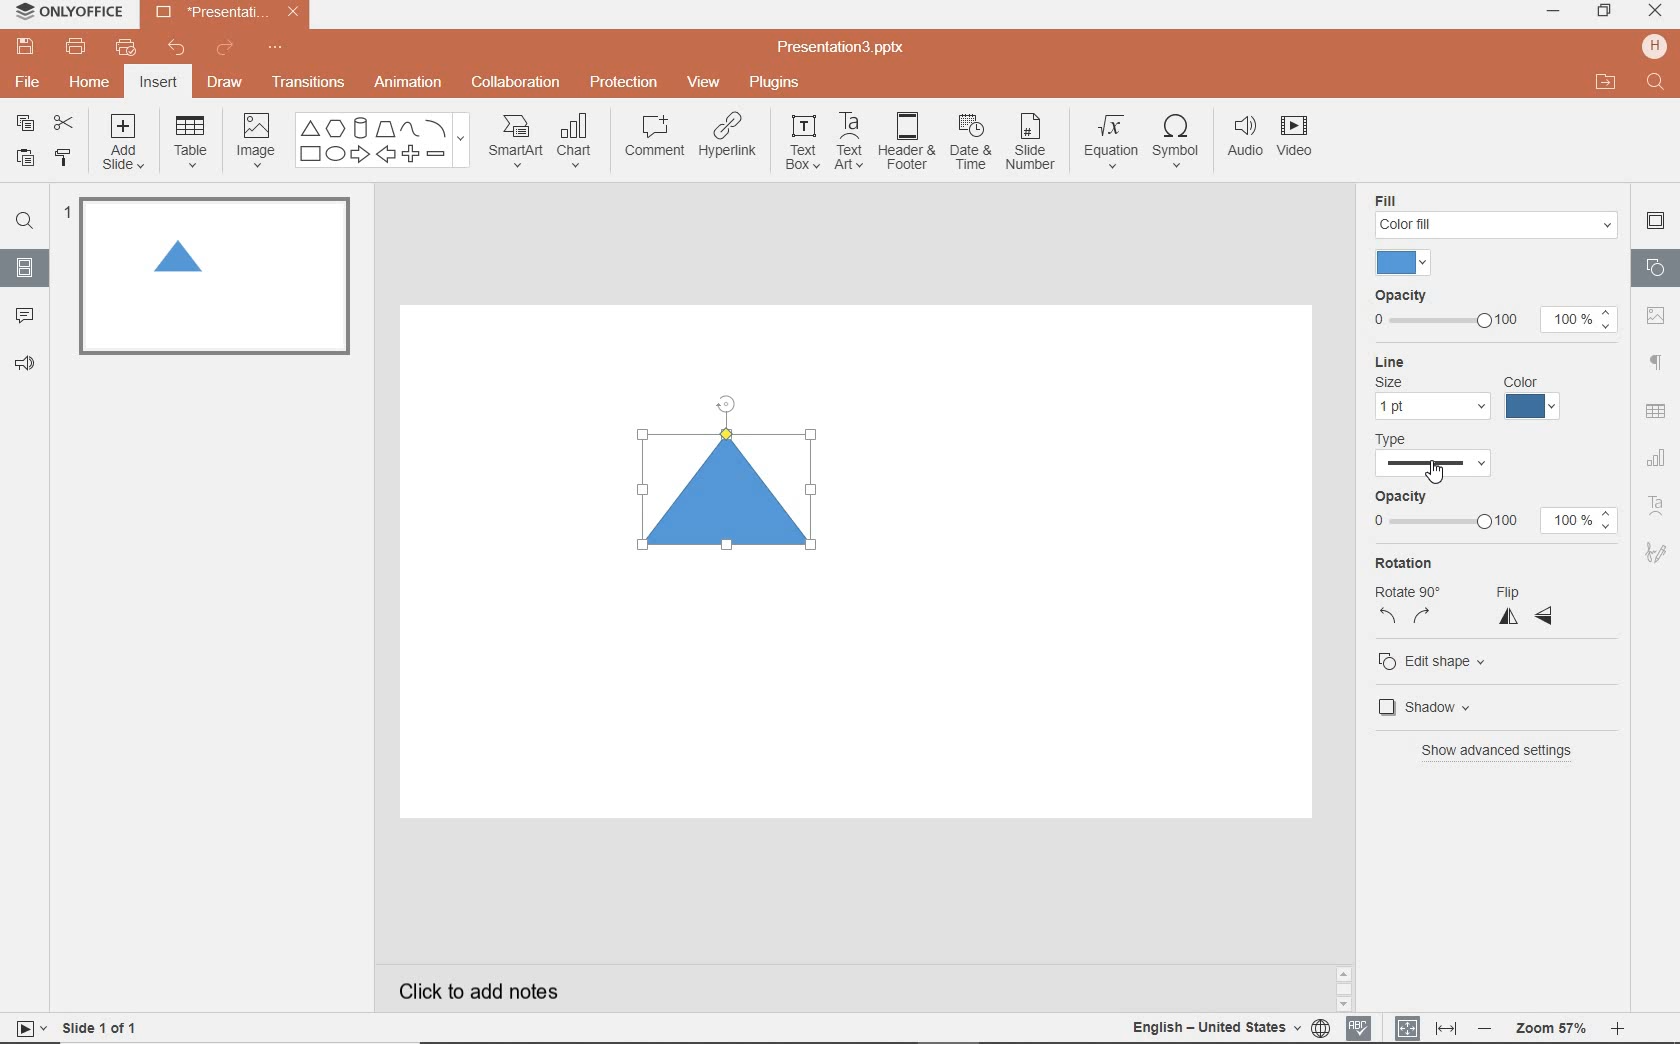  I want to click on SLIDE 1 OF 1, so click(104, 1026).